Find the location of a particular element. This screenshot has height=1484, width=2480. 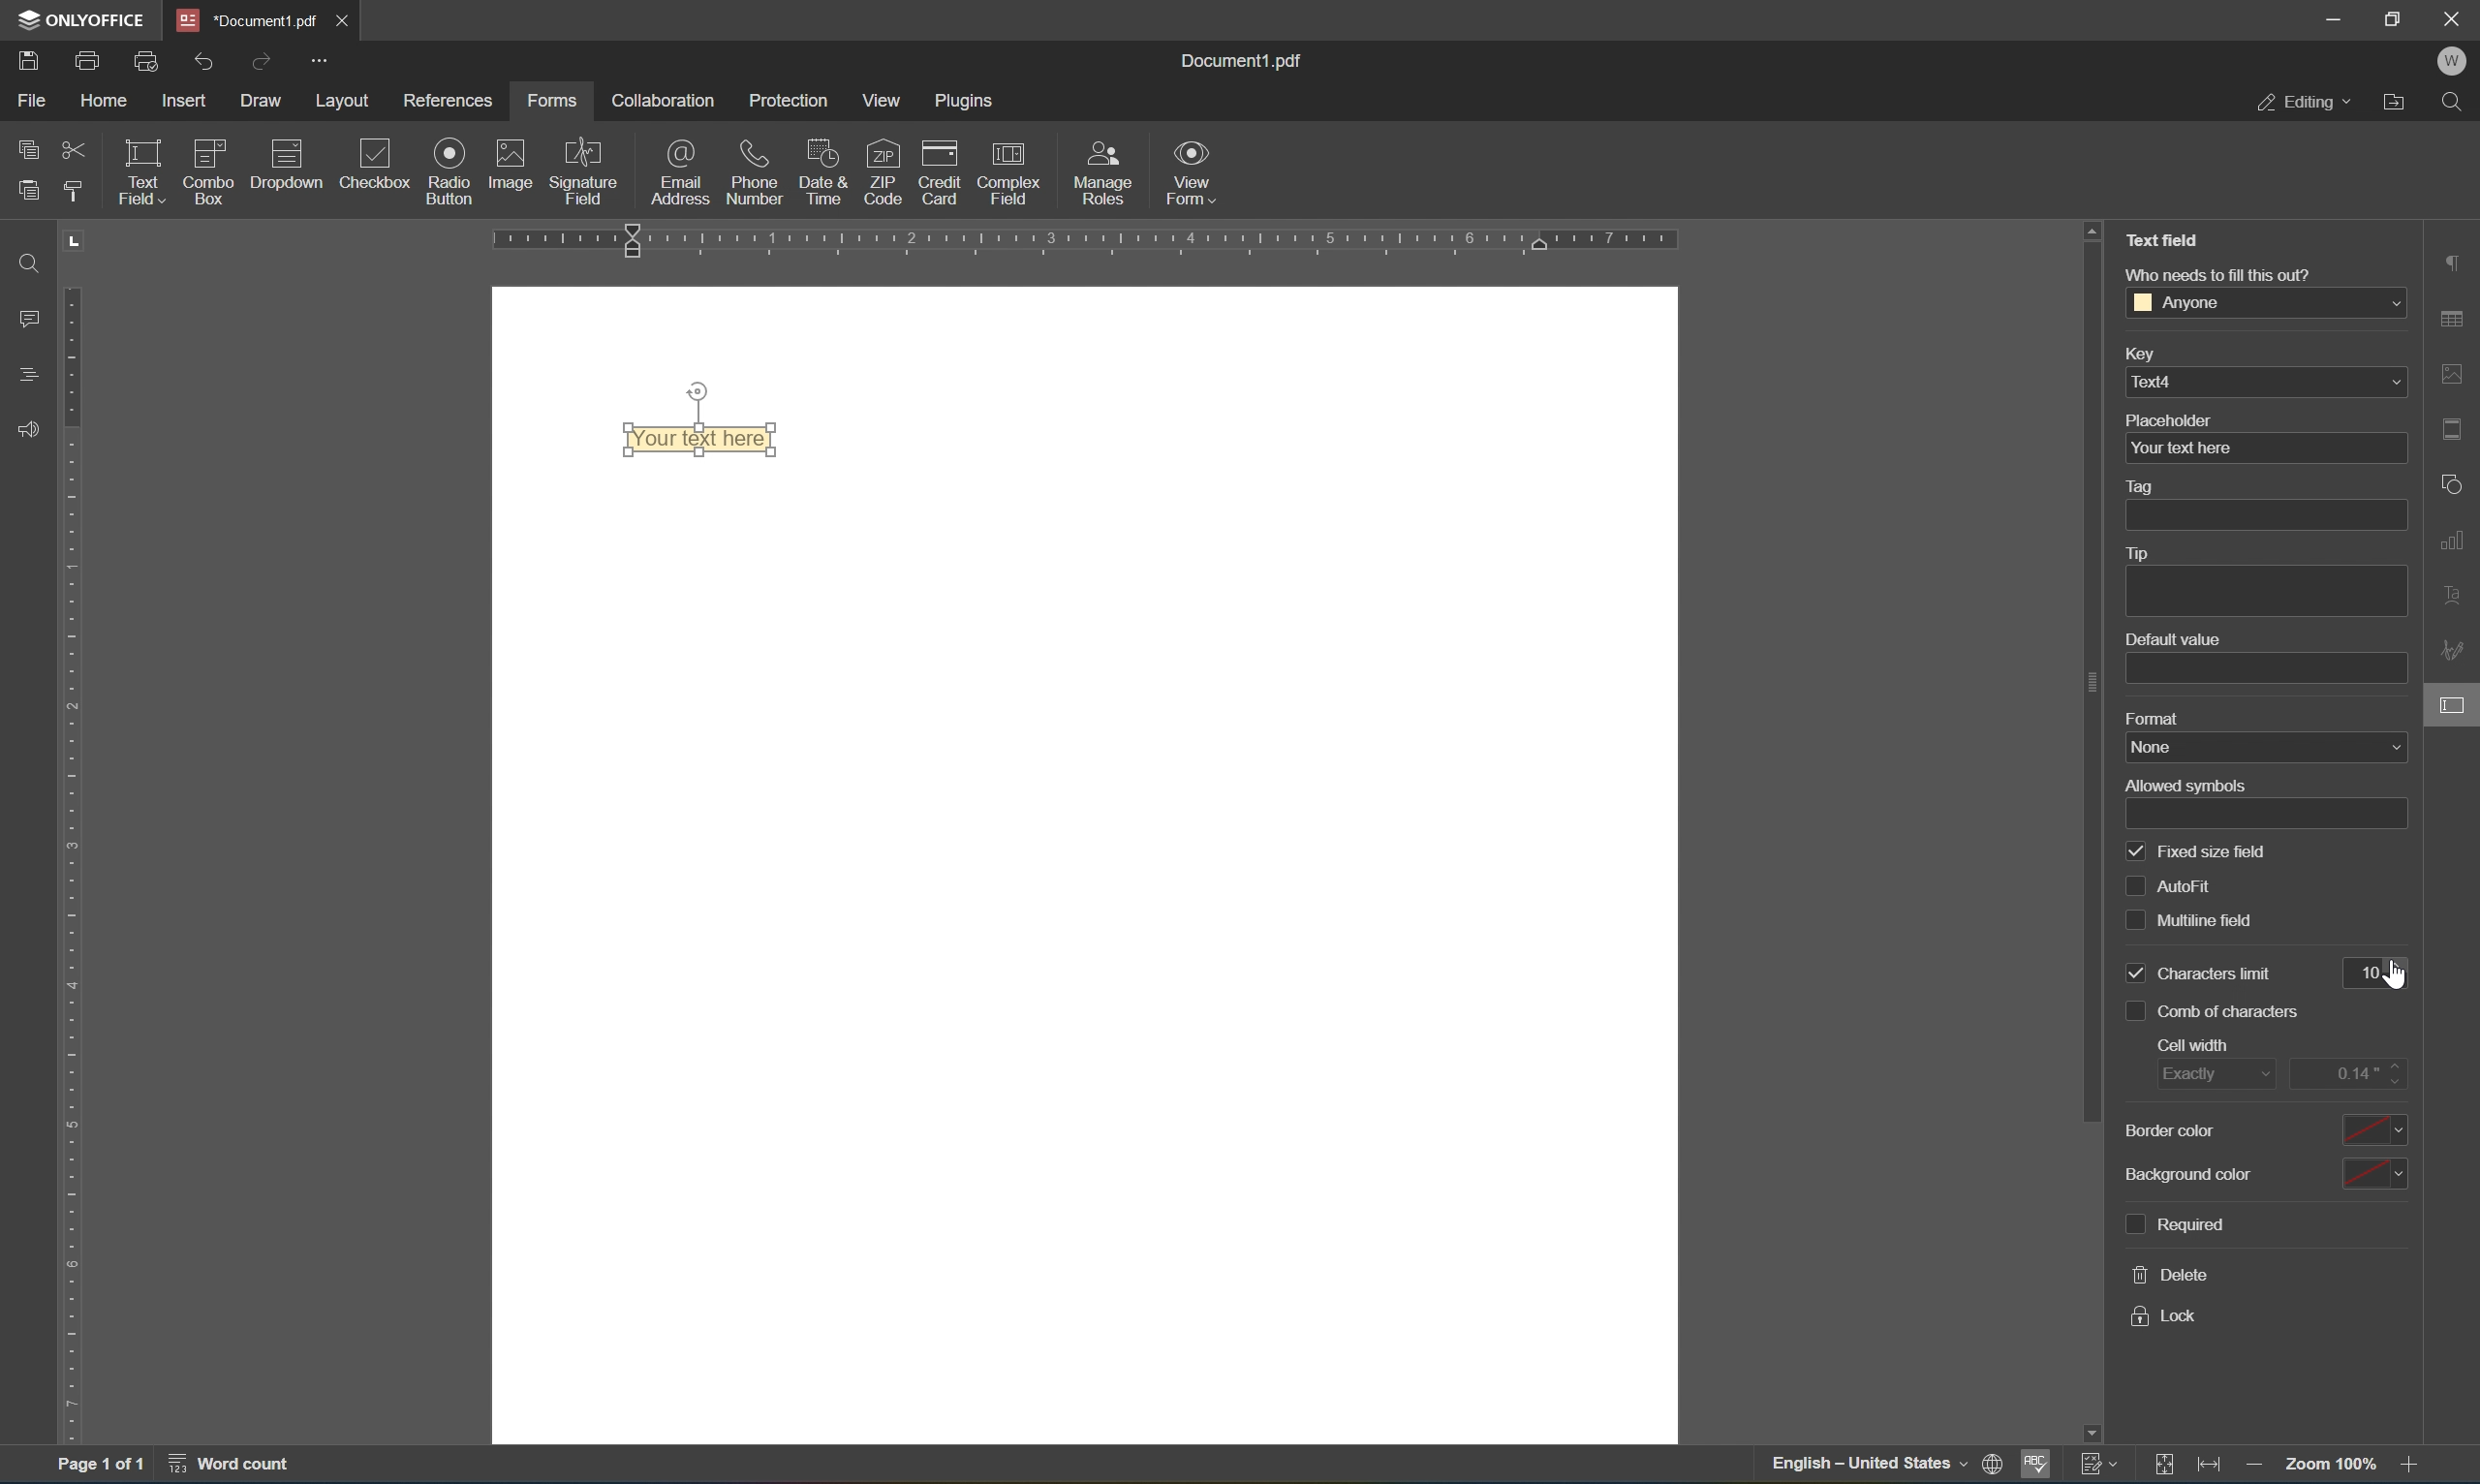

plugins is located at coordinates (961, 100).